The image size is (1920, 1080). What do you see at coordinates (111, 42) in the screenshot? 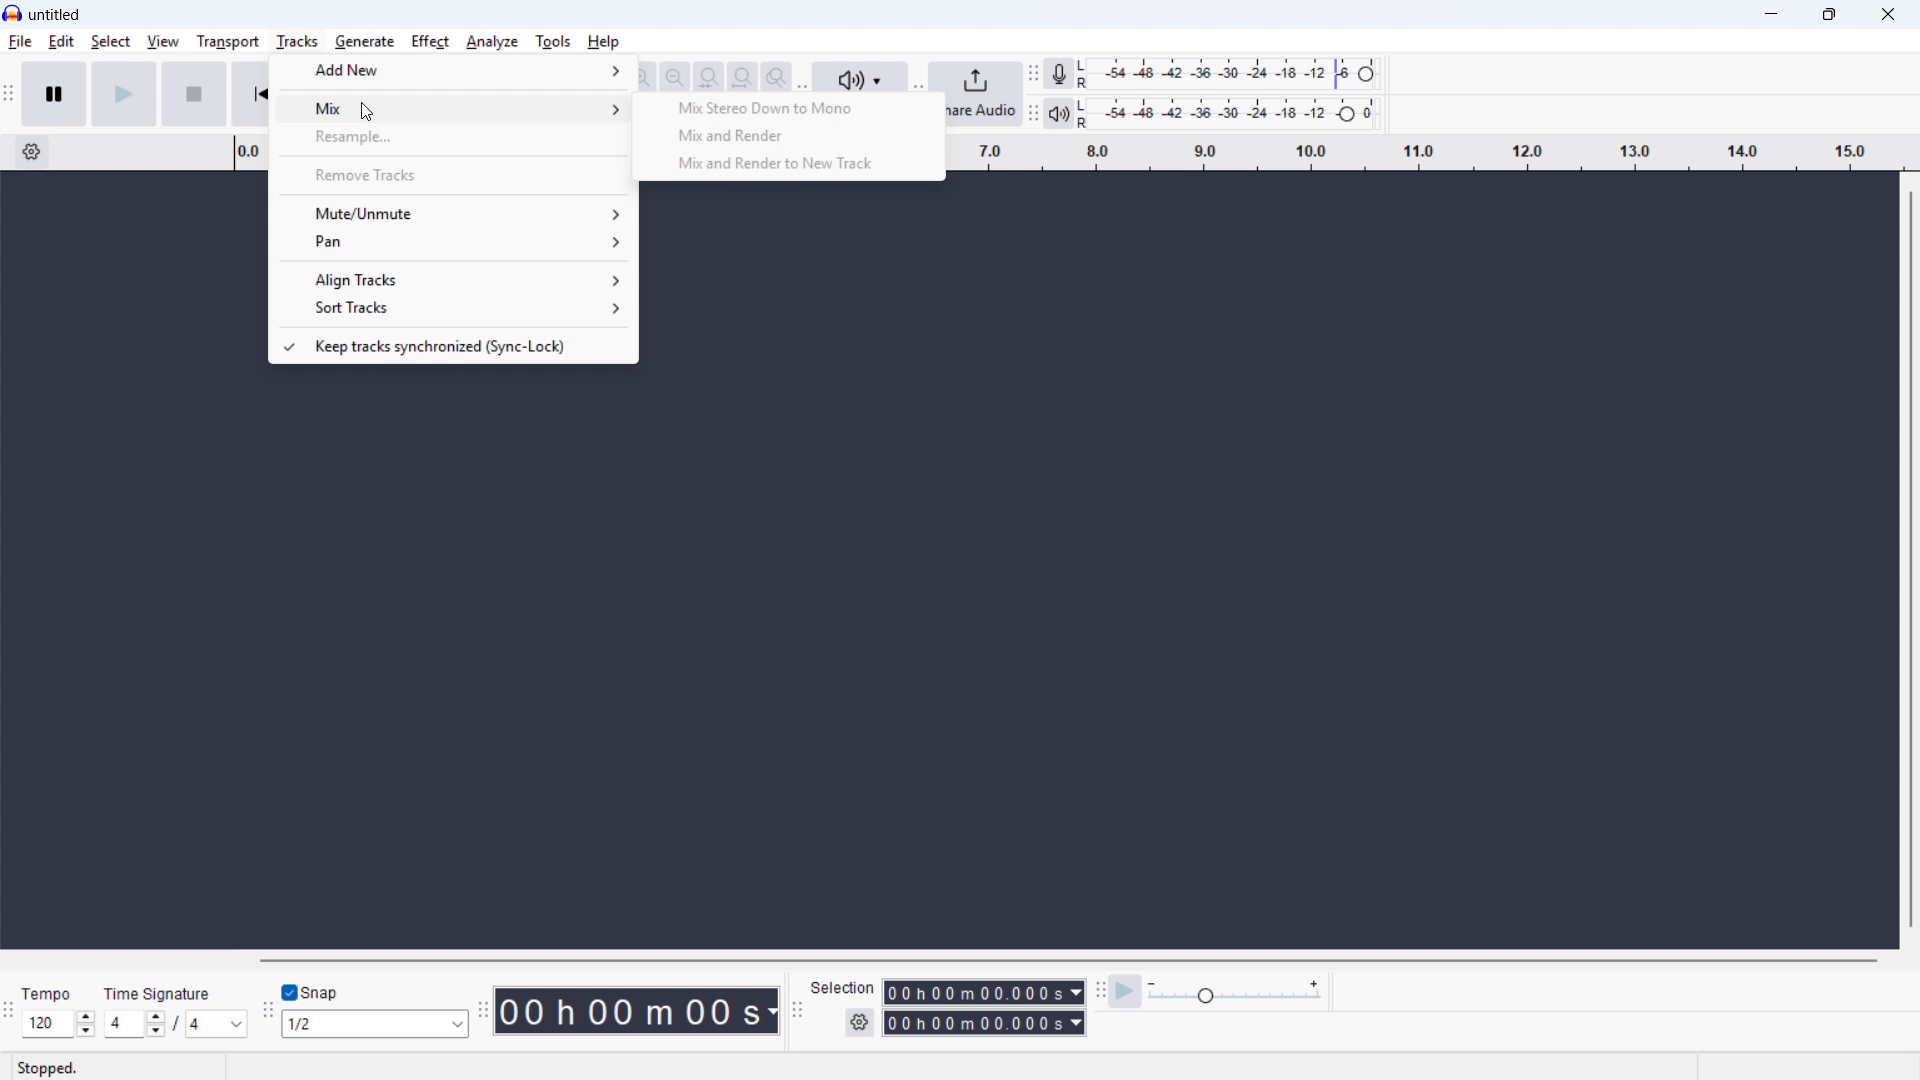
I see `select ` at bounding box center [111, 42].